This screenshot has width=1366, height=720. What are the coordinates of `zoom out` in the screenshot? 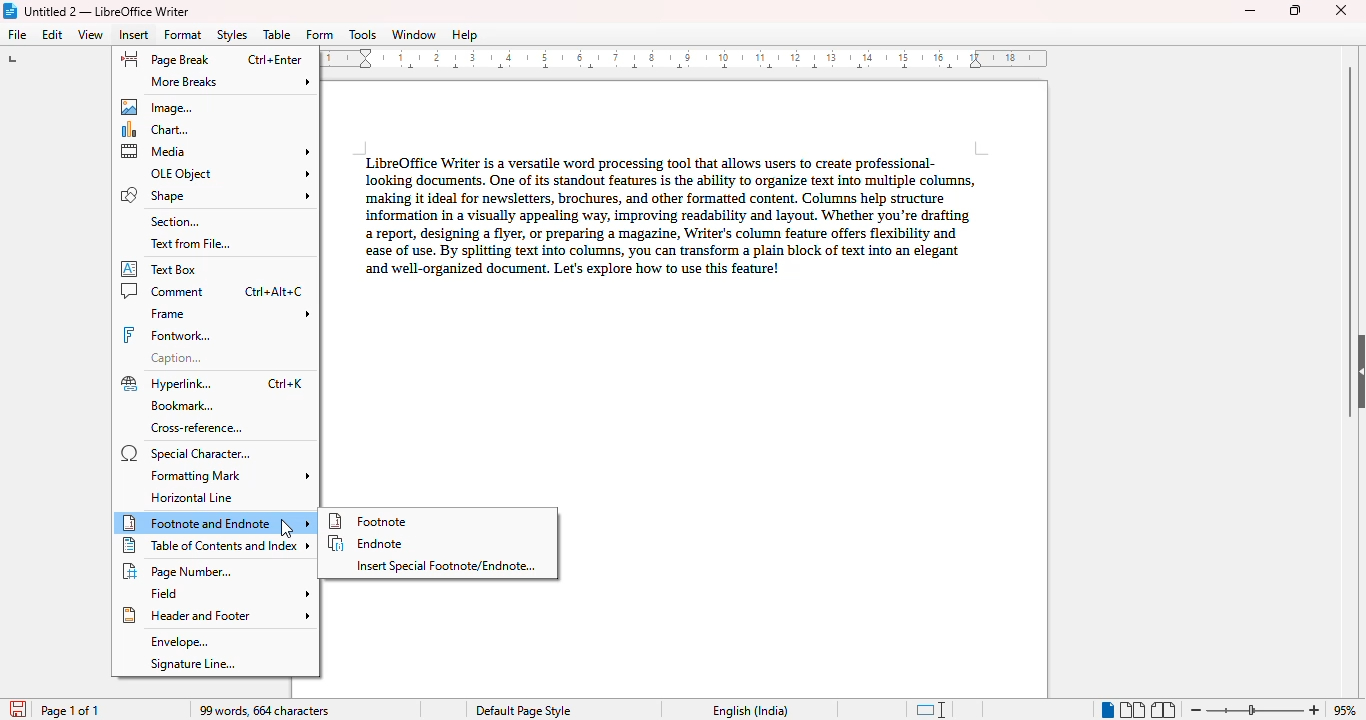 It's located at (1197, 710).